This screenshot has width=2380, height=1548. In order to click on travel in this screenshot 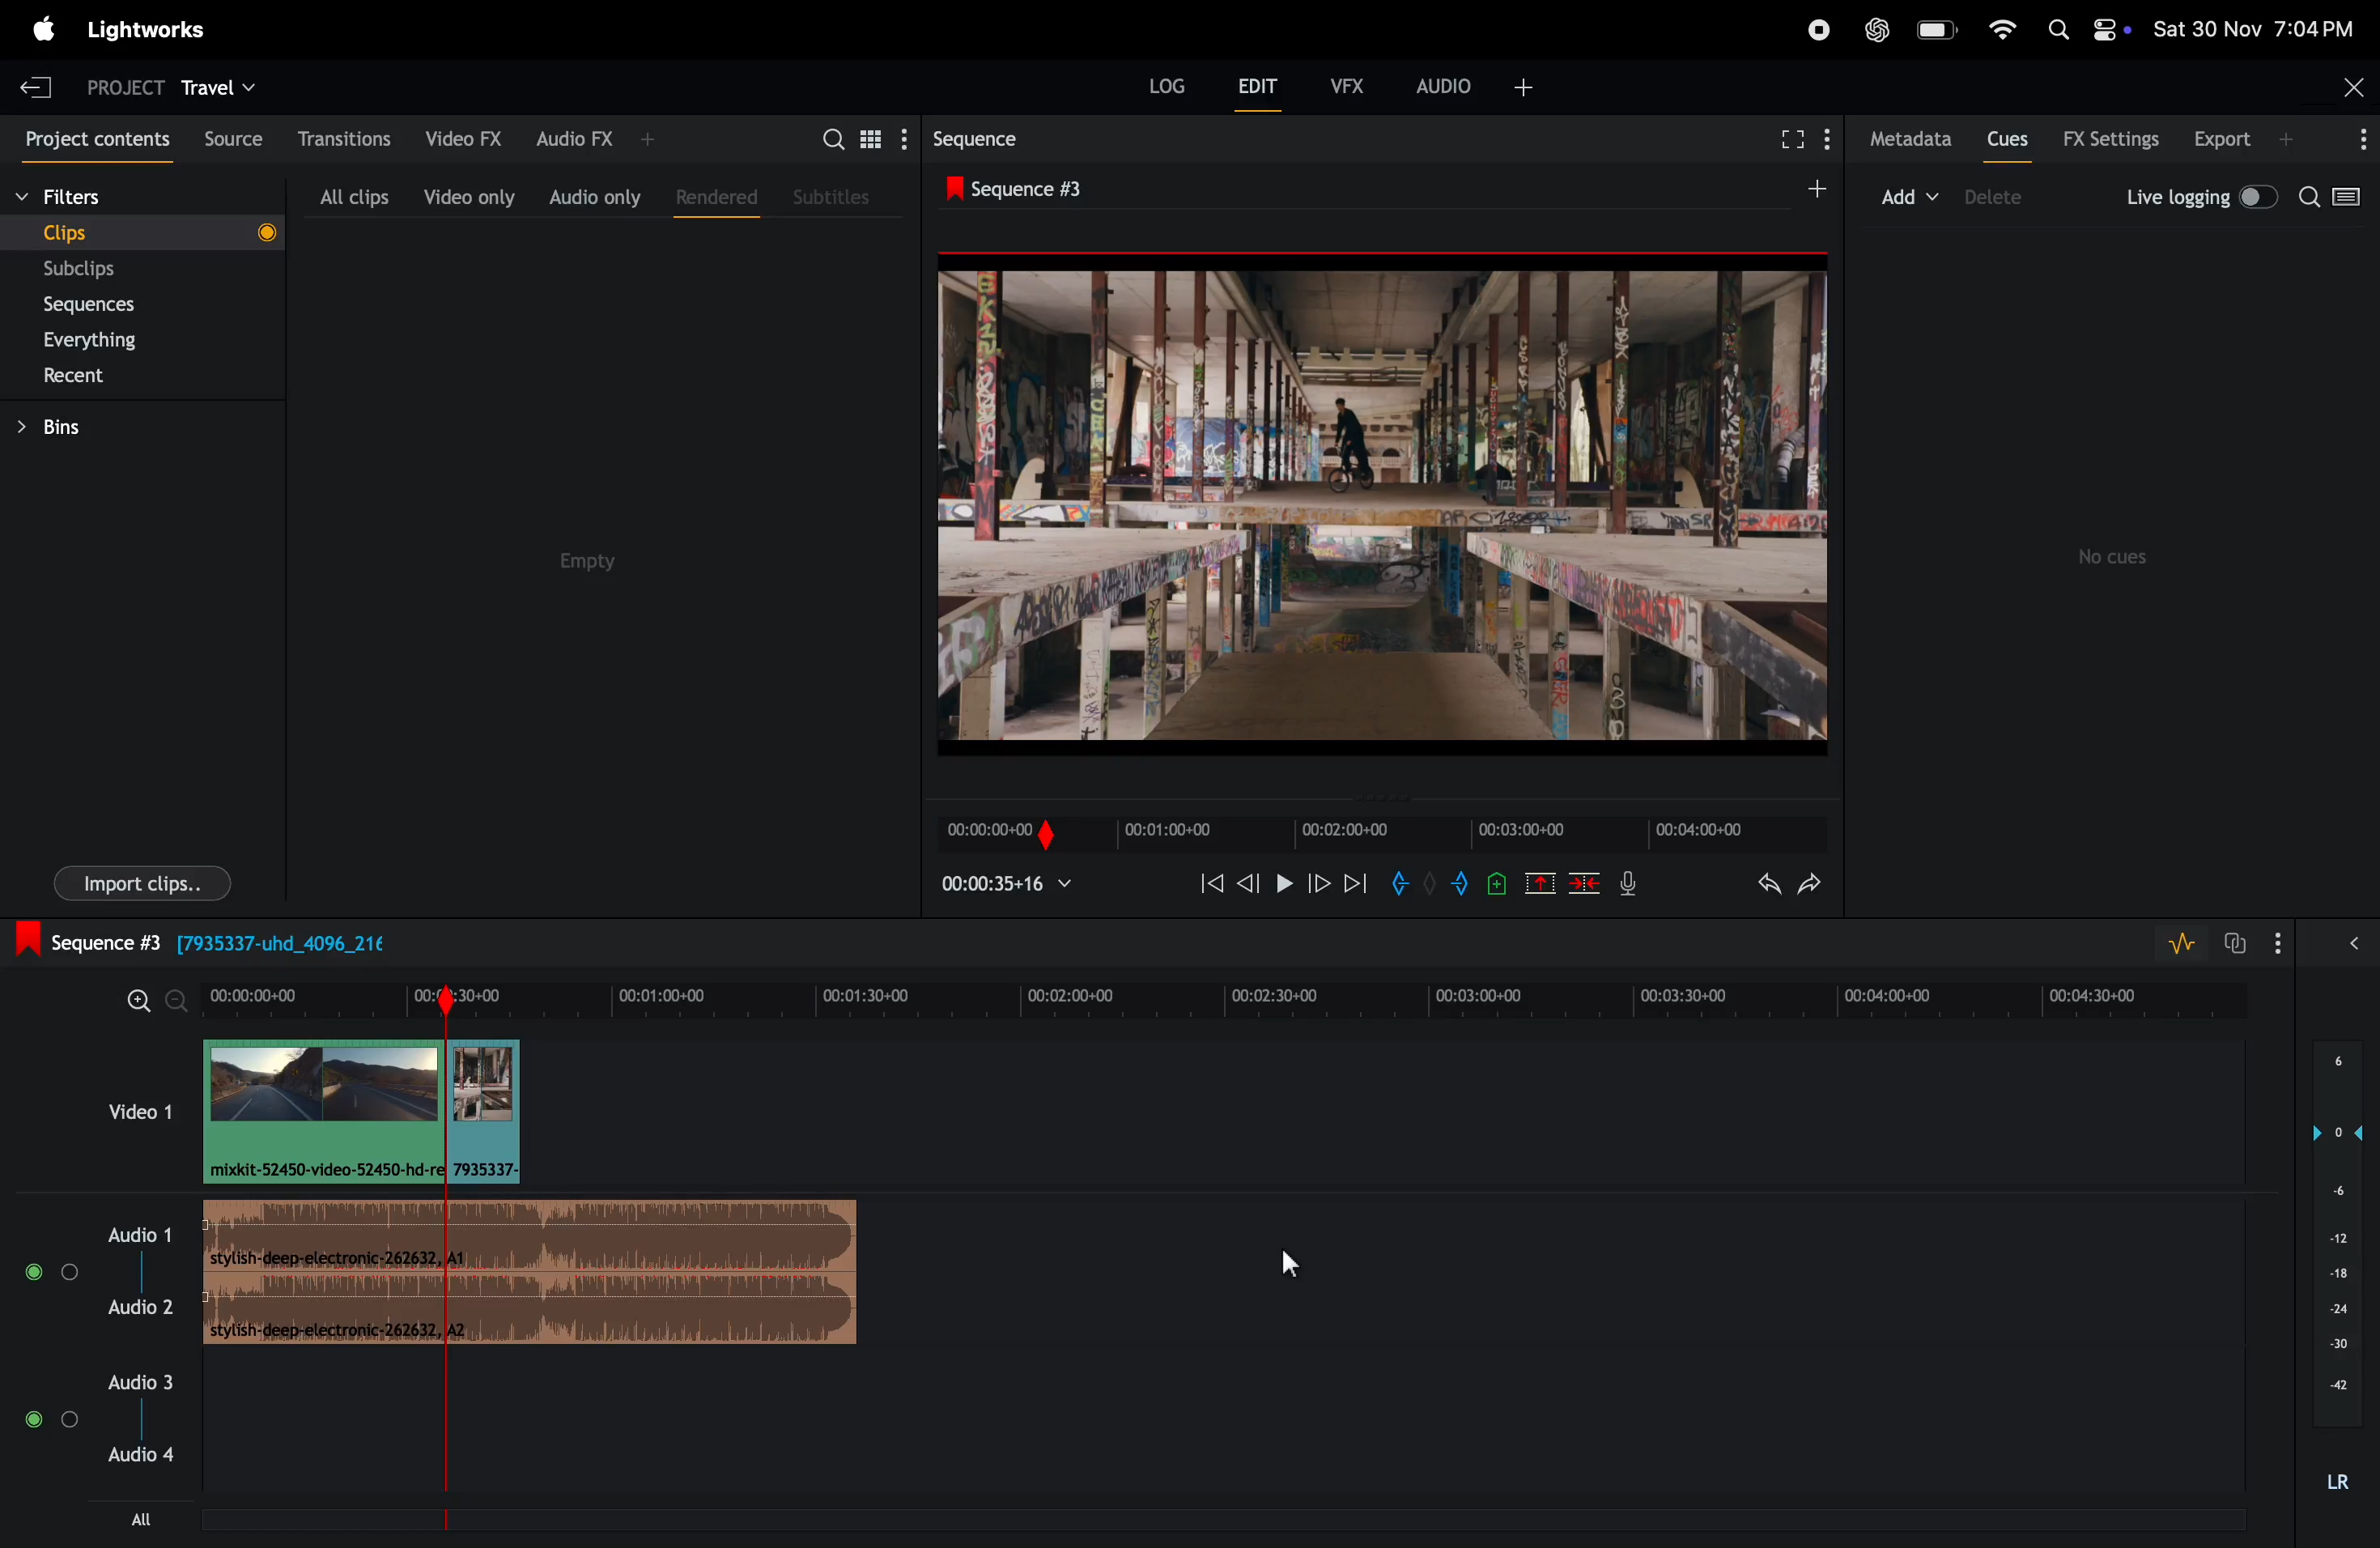, I will do `click(224, 85)`.